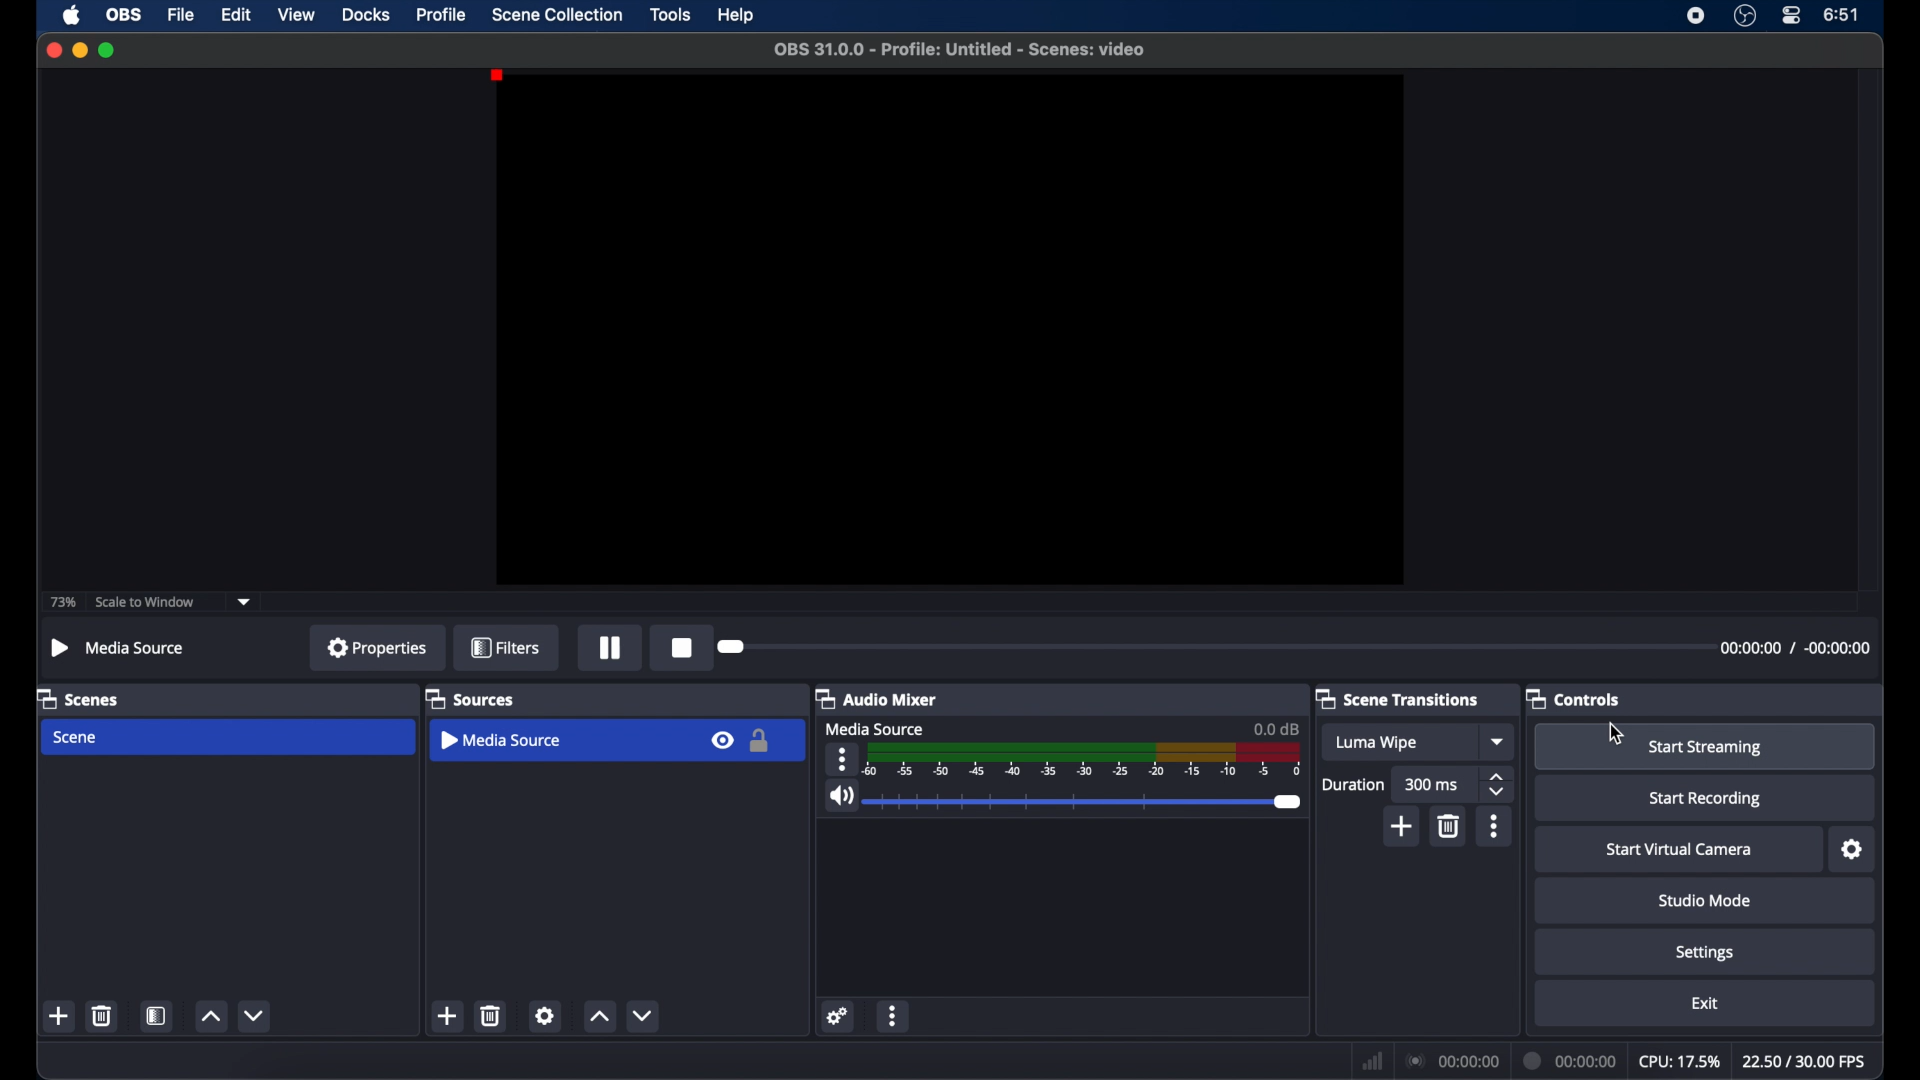 Image resolution: width=1920 pixels, height=1080 pixels. What do you see at coordinates (1373, 1060) in the screenshot?
I see `network` at bounding box center [1373, 1060].